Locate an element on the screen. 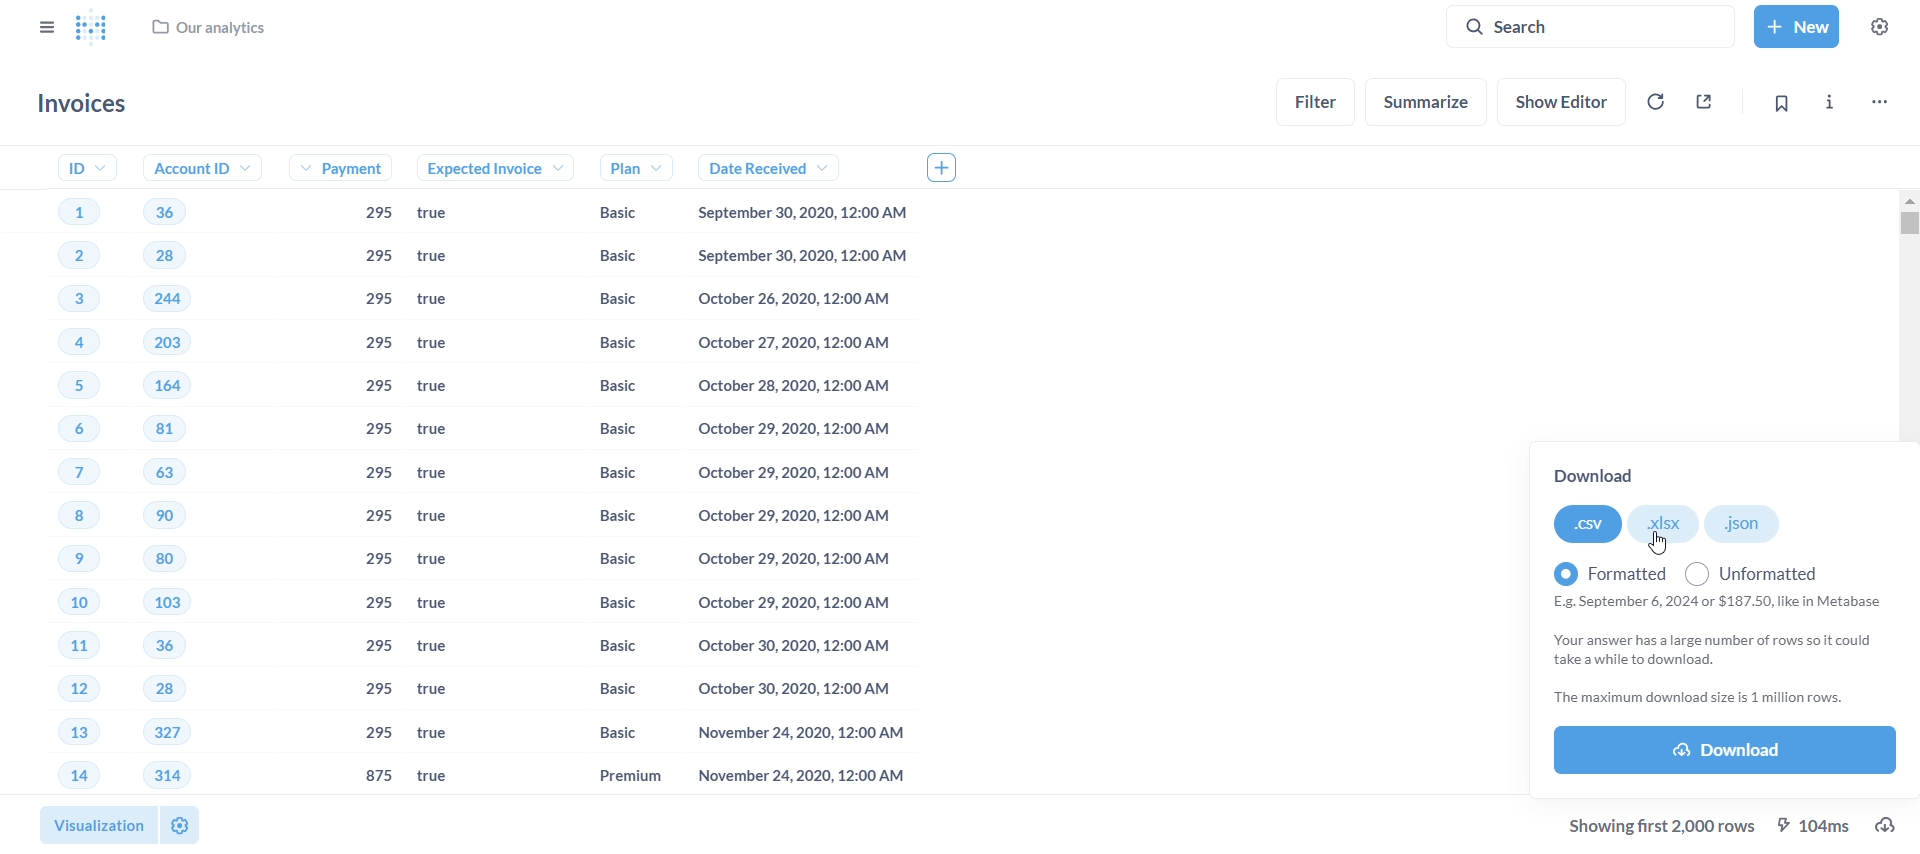 The height and width of the screenshot is (854, 1920). search is located at coordinates (1598, 25).